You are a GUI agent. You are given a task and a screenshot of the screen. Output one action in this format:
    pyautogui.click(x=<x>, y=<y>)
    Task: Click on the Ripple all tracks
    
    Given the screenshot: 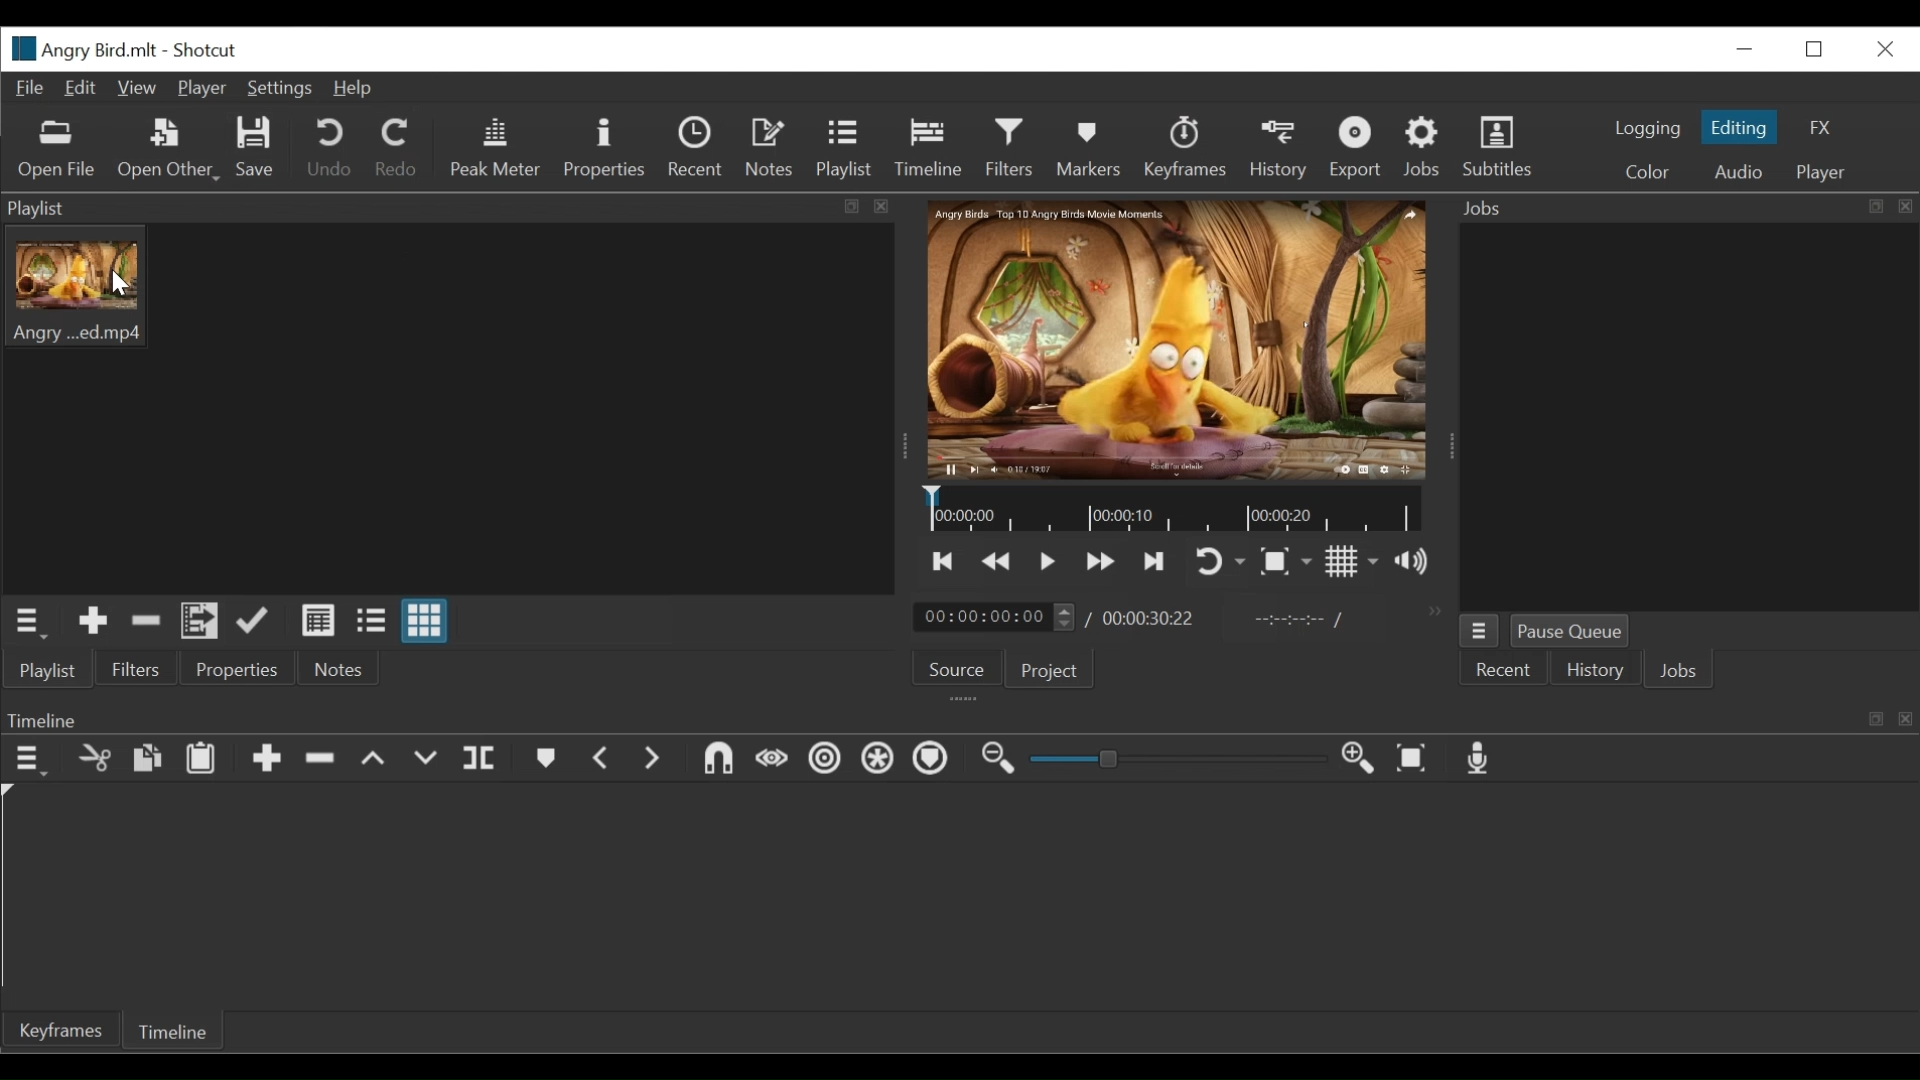 What is the action you would take?
    pyautogui.click(x=877, y=758)
    